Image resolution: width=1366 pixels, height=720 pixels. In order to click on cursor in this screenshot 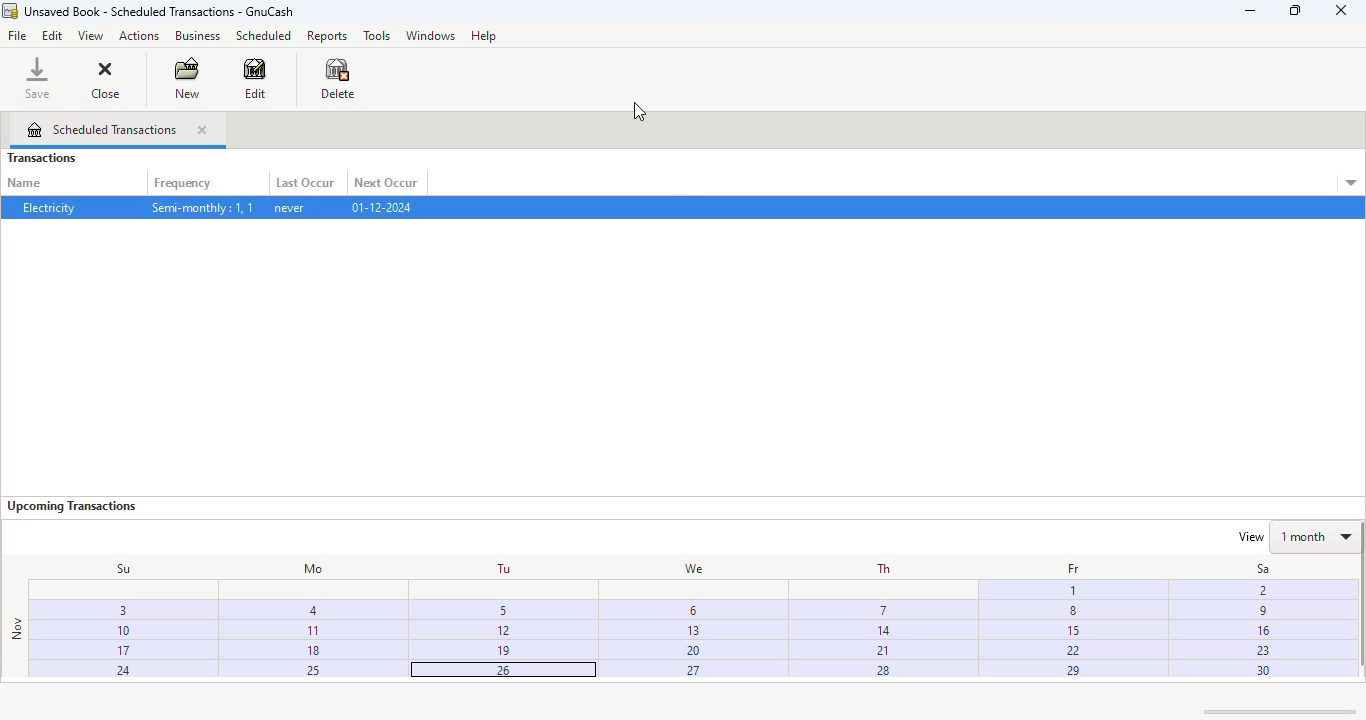, I will do `click(209, 81)`.